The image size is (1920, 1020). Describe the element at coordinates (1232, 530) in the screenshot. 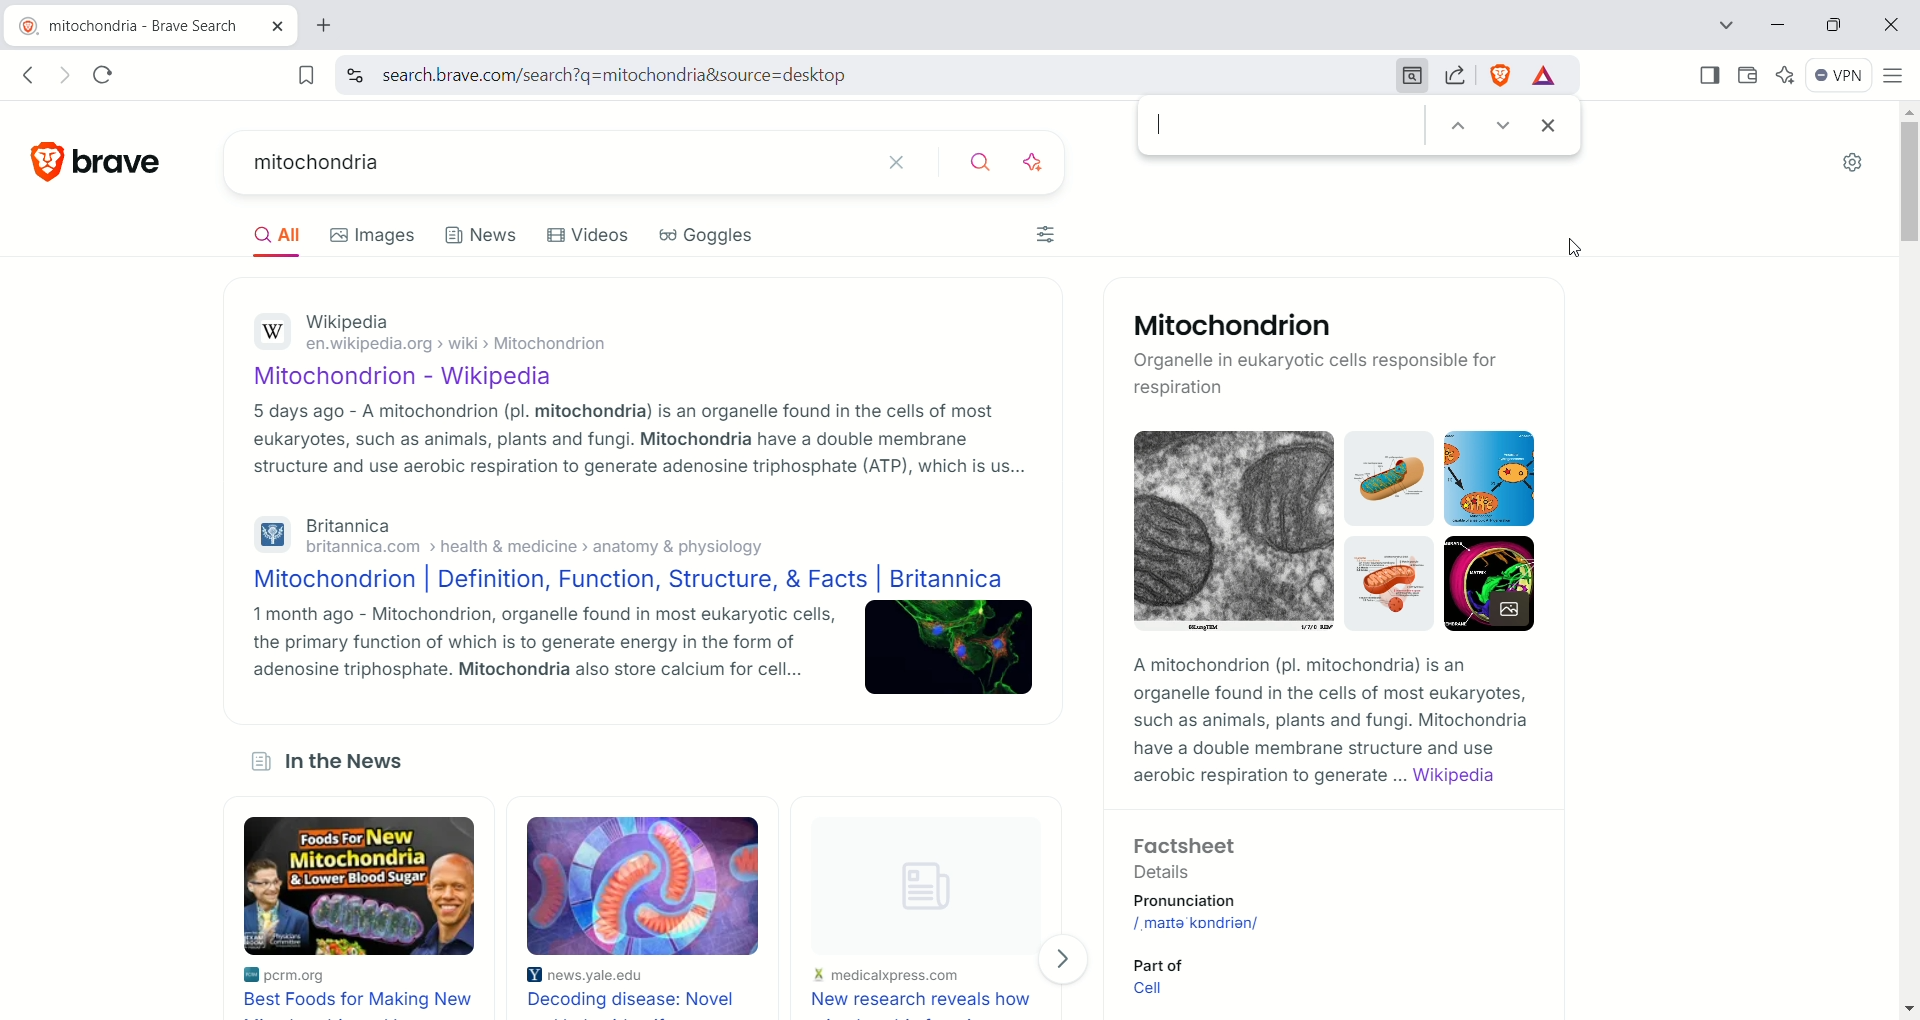

I see `Image` at that location.